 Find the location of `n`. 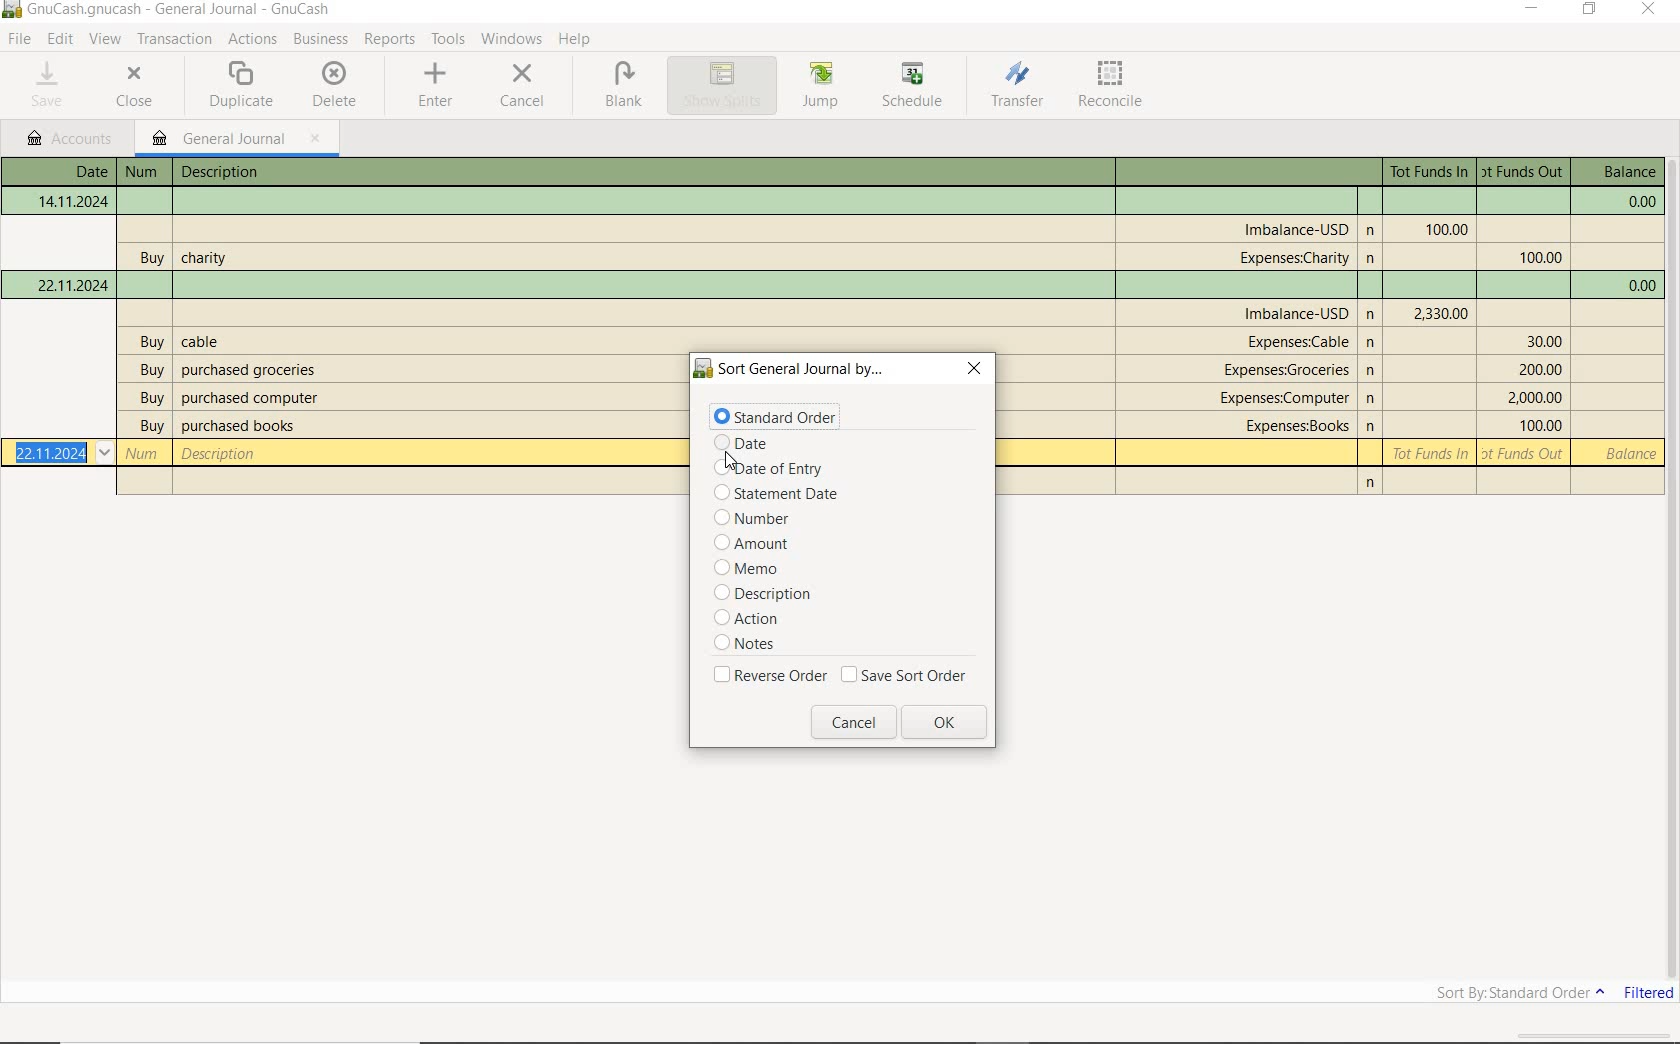

n is located at coordinates (1373, 397).